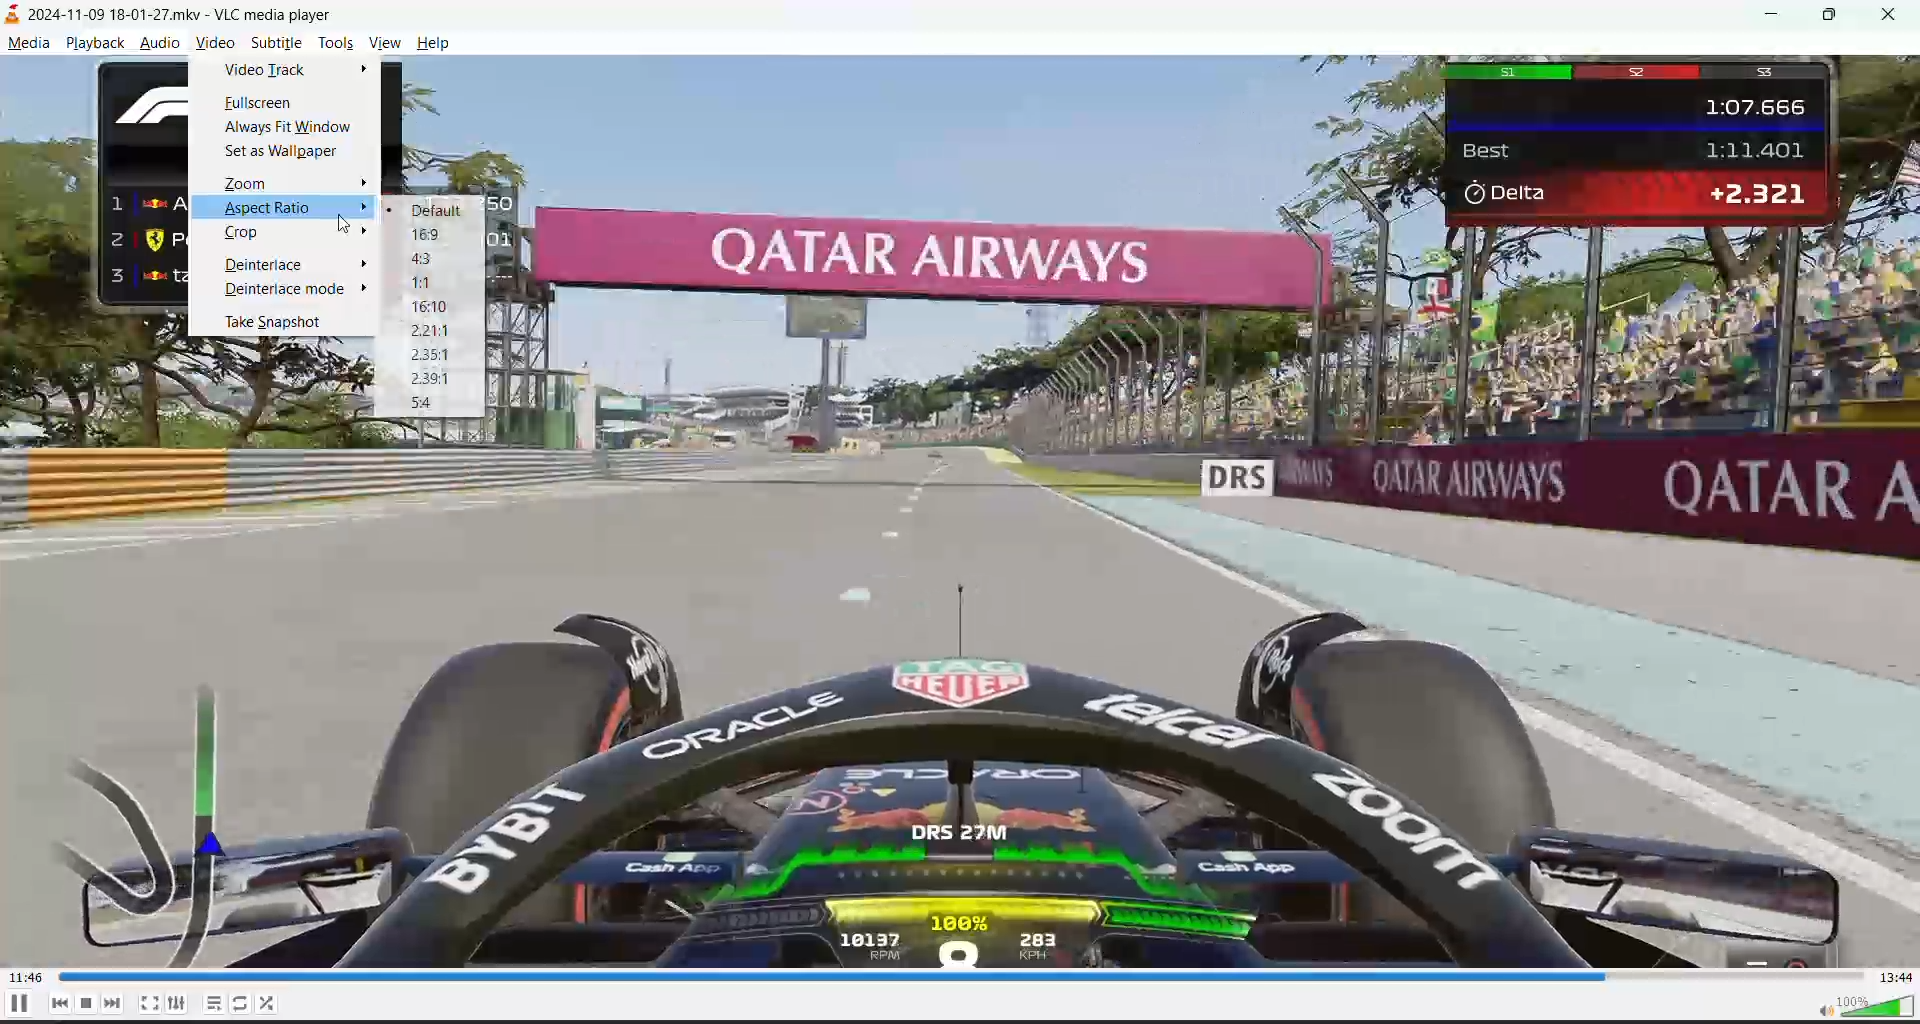 The height and width of the screenshot is (1024, 1920). Describe the element at coordinates (276, 45) in the screenshot. I see `subtitle` at that location.